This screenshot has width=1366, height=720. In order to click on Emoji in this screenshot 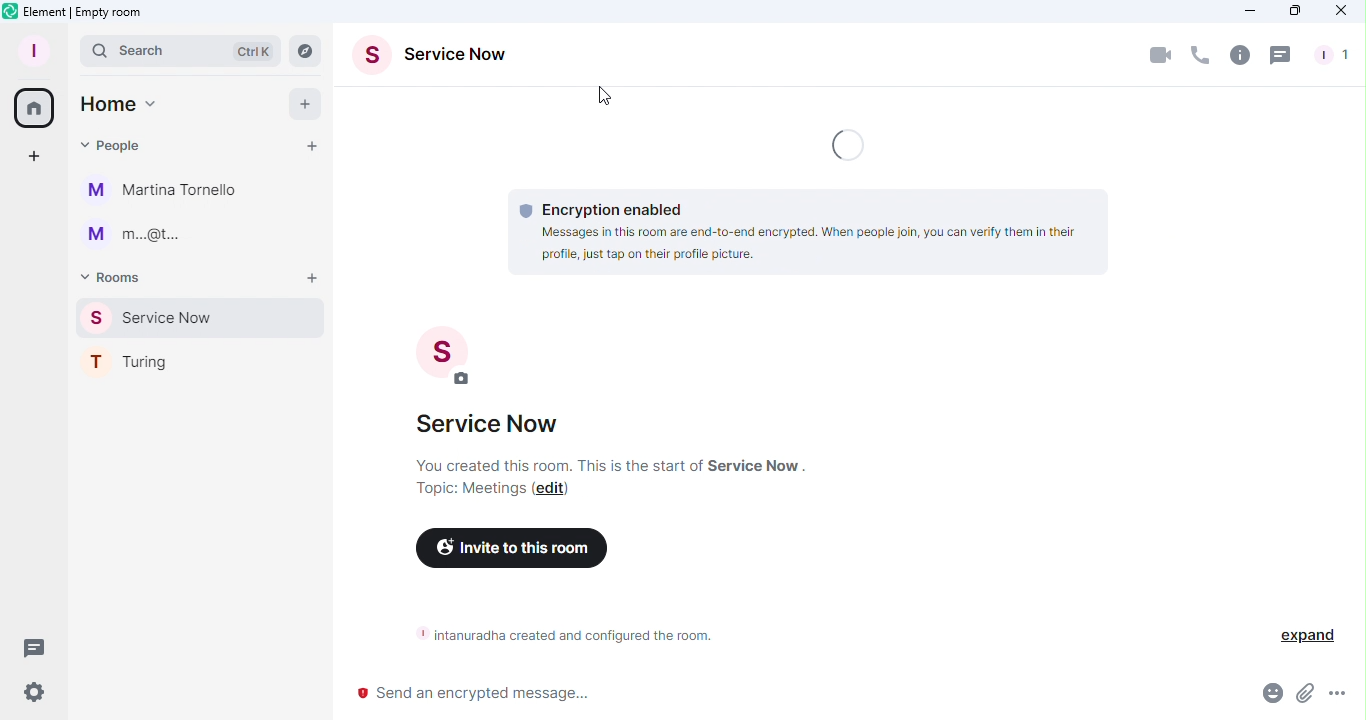, I will do `click(1271, 696)`.